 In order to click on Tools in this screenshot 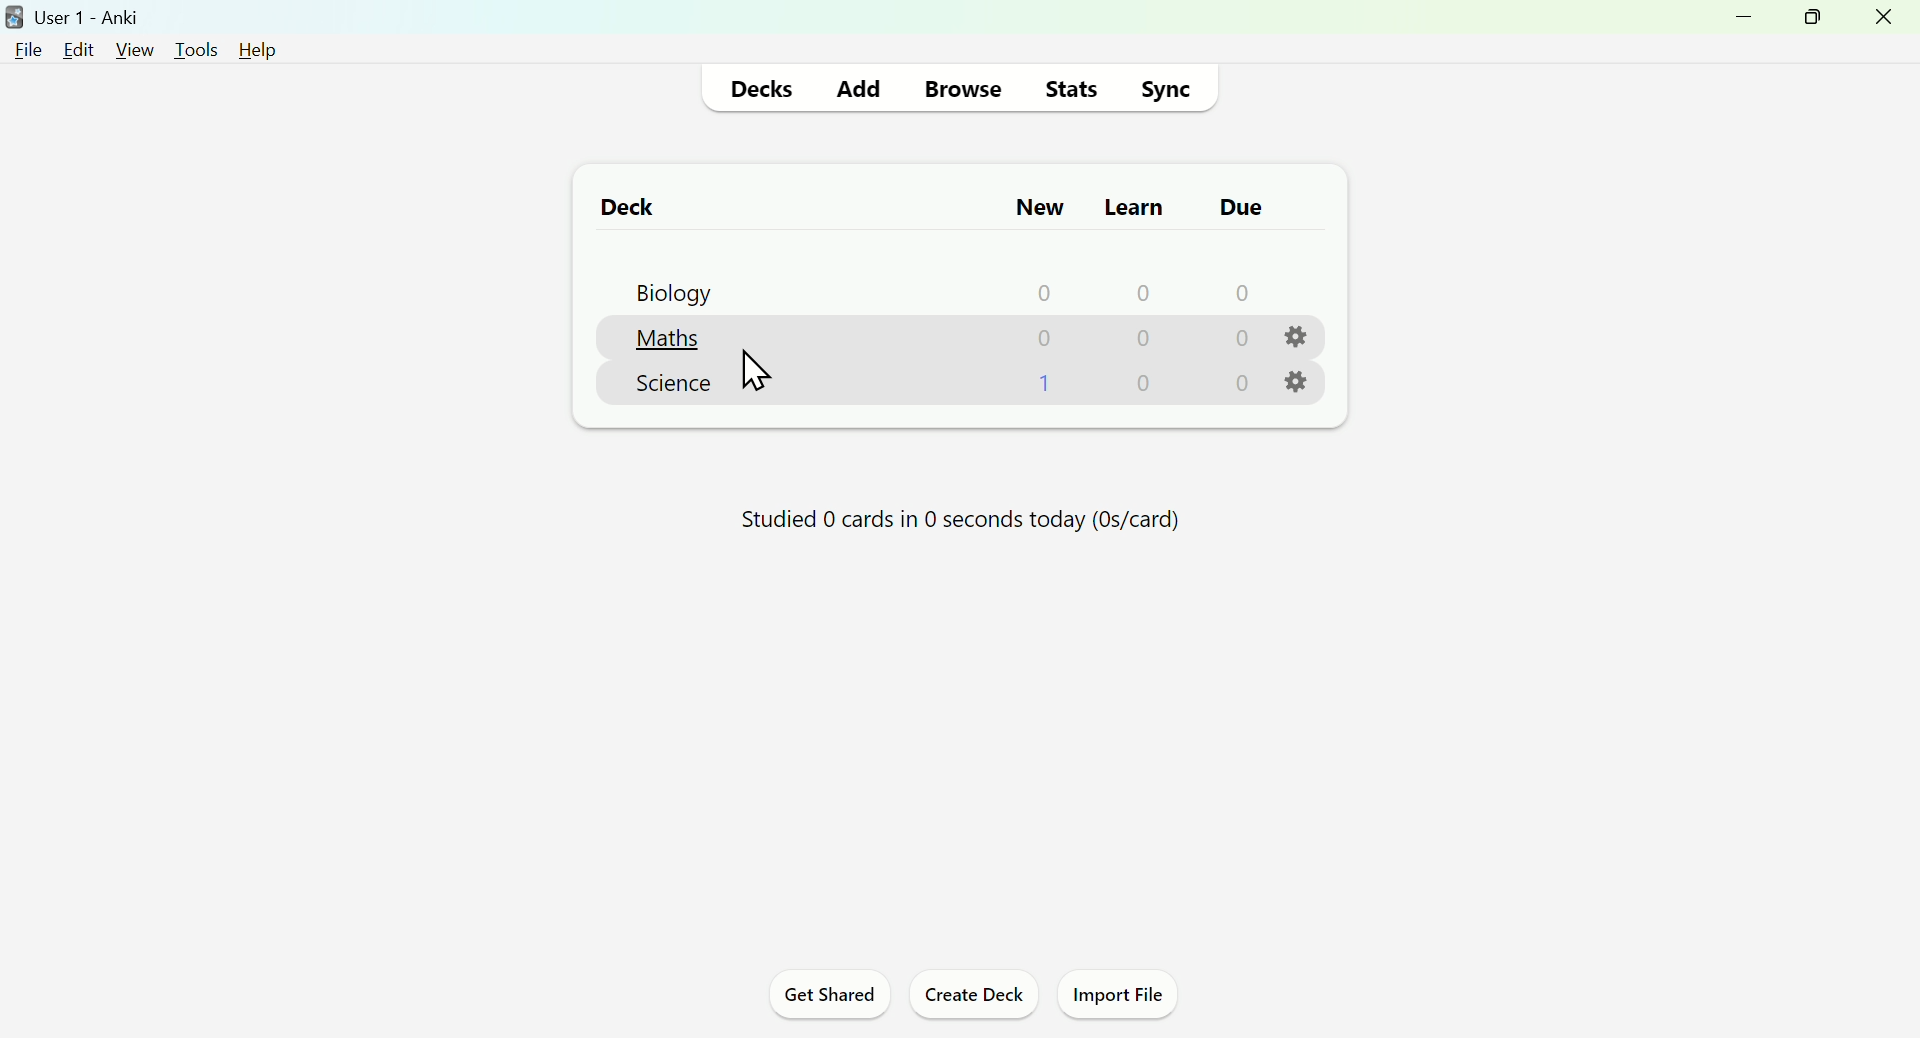, I will do `click(189, 45)`.